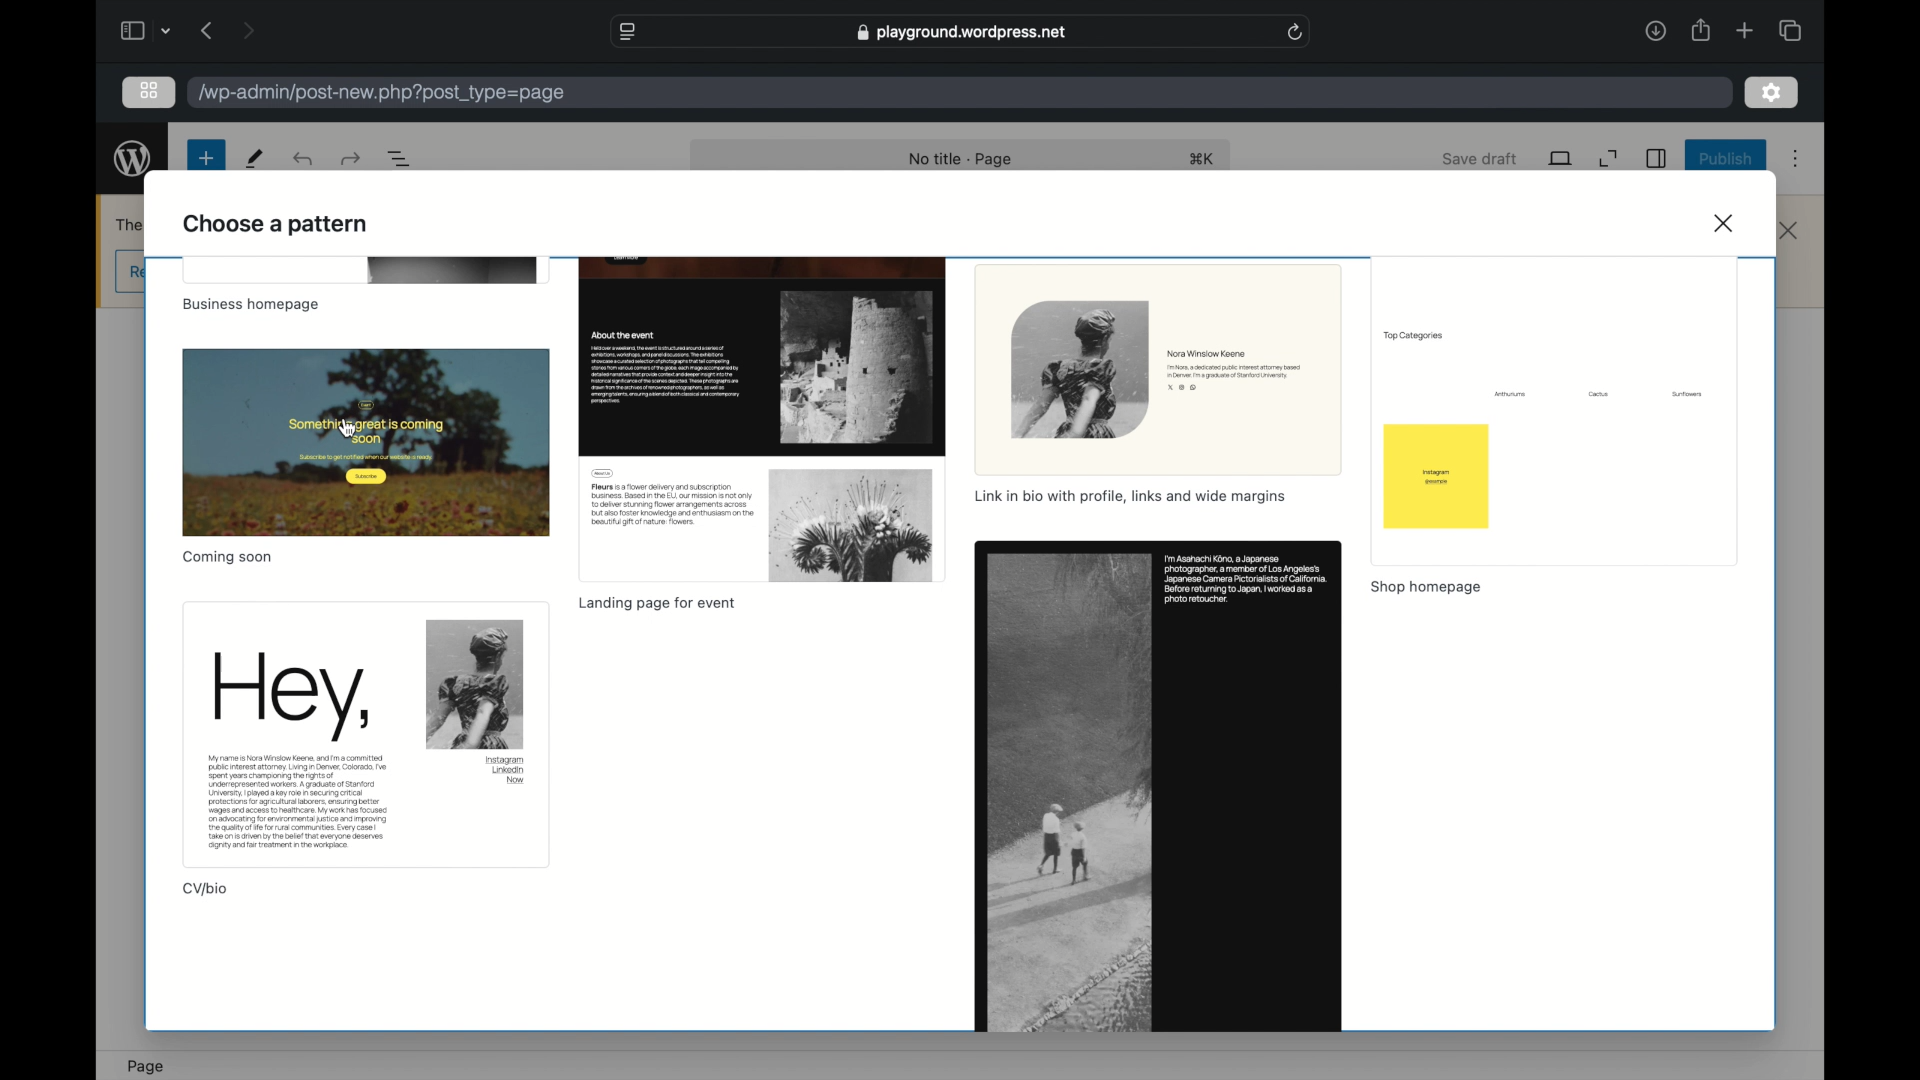 This screenshot has width=1920, height=1080. What do you see at coordinates (1699, 30) in the screenshot?
I see `share` at bounding box center [1699, 30].